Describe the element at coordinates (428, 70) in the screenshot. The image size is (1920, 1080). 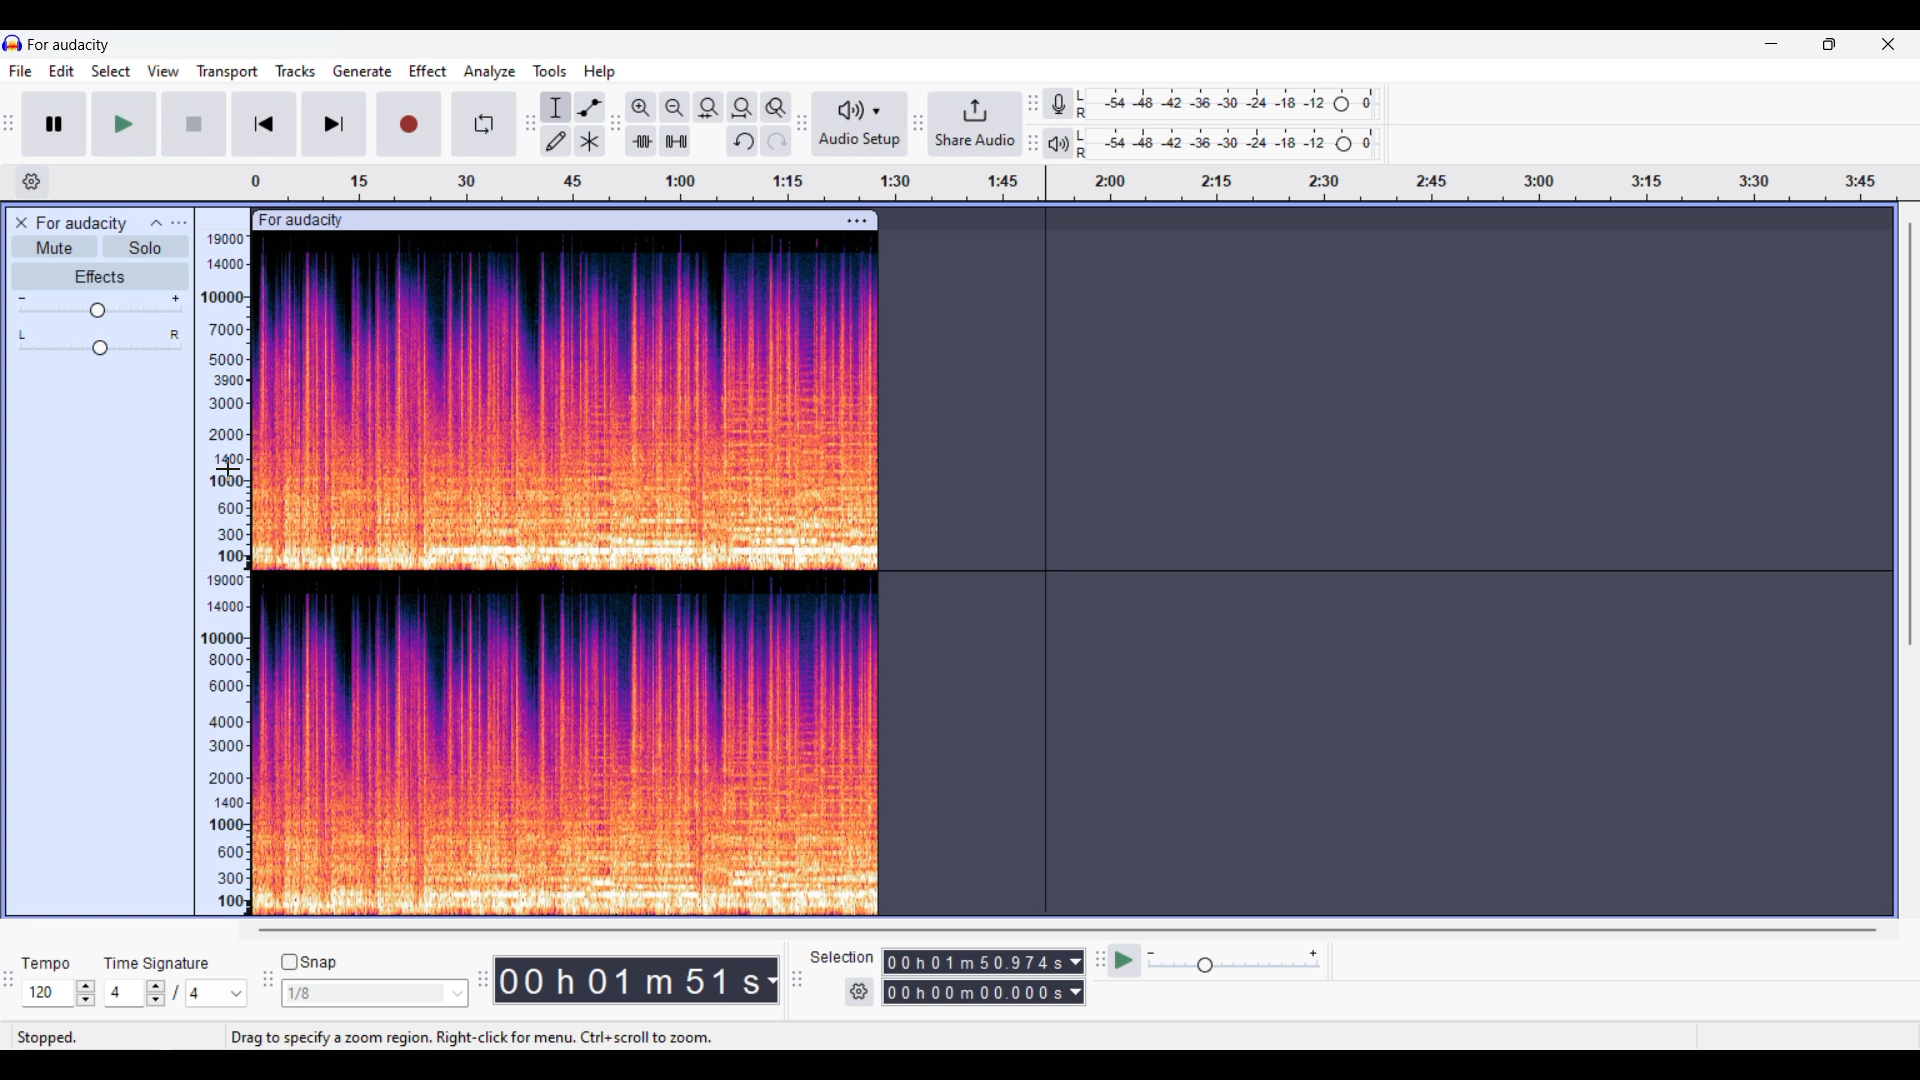
I see `Effect menu` at that location.